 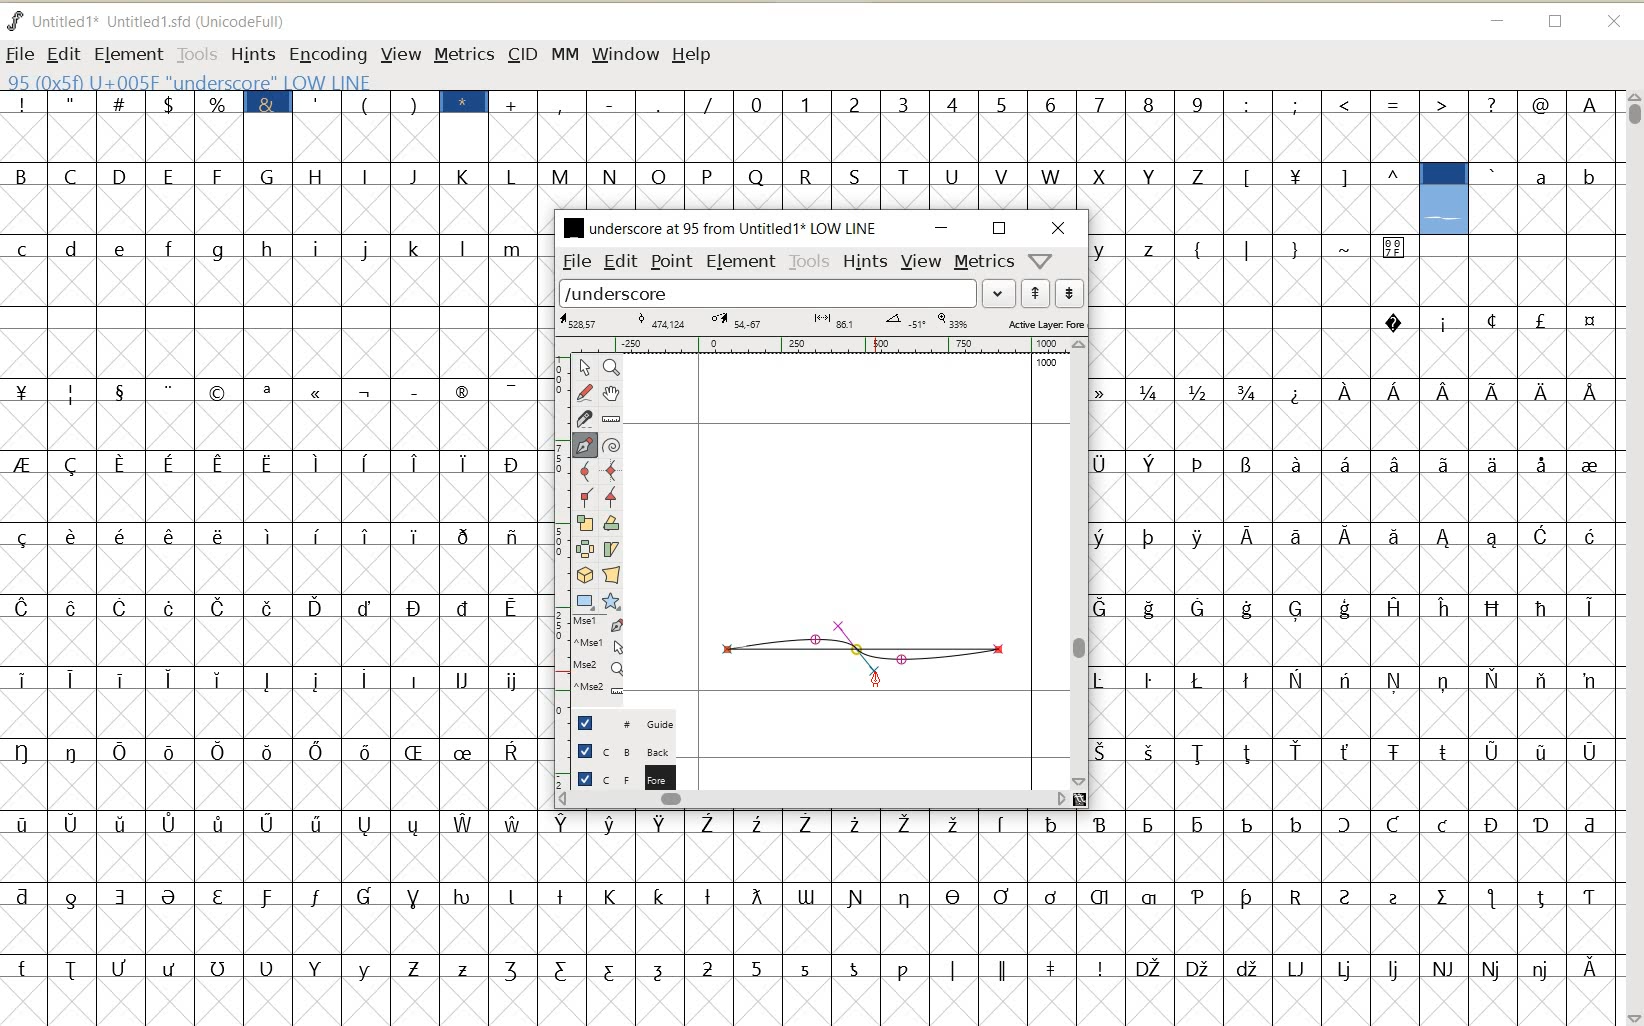 I want to click on an underscore with a unique twist creation, so click(x=864, y=647).